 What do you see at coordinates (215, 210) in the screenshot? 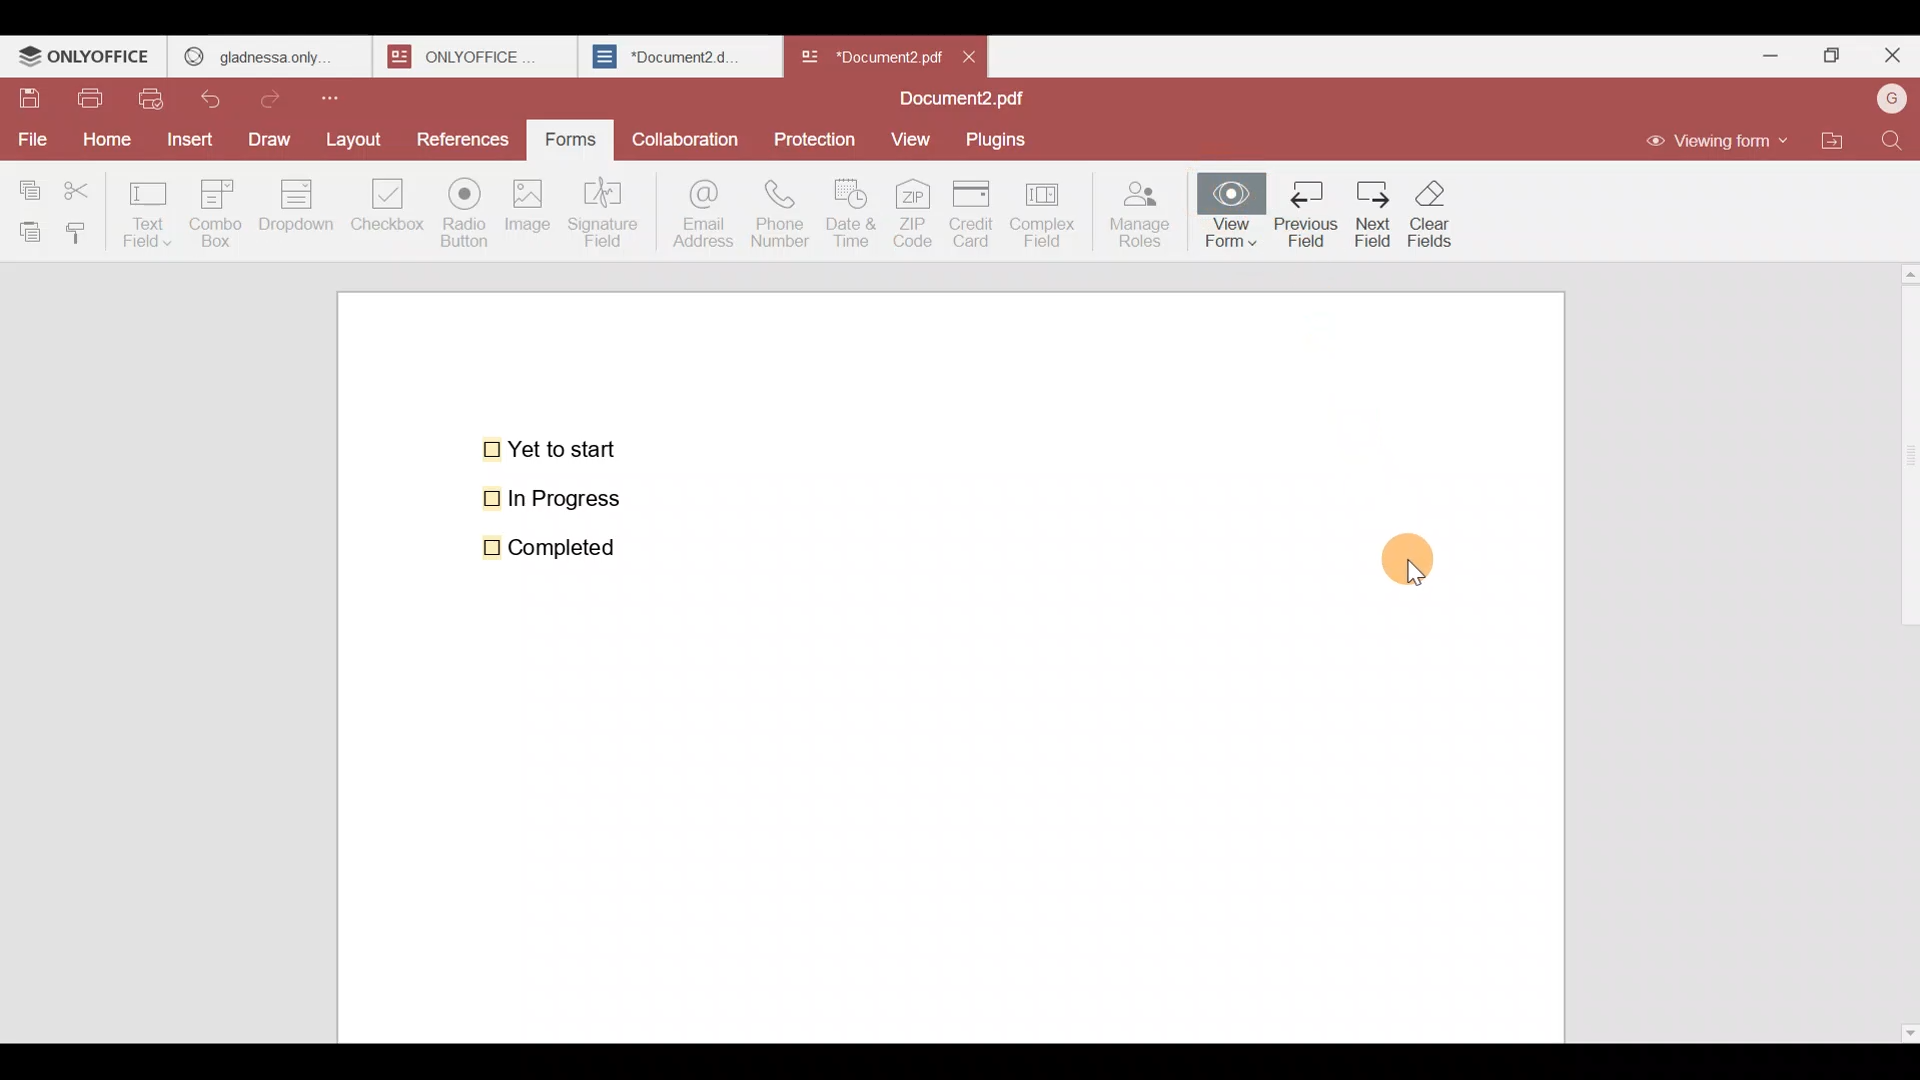
I see `Combo box` at bounding box center [215, 210].